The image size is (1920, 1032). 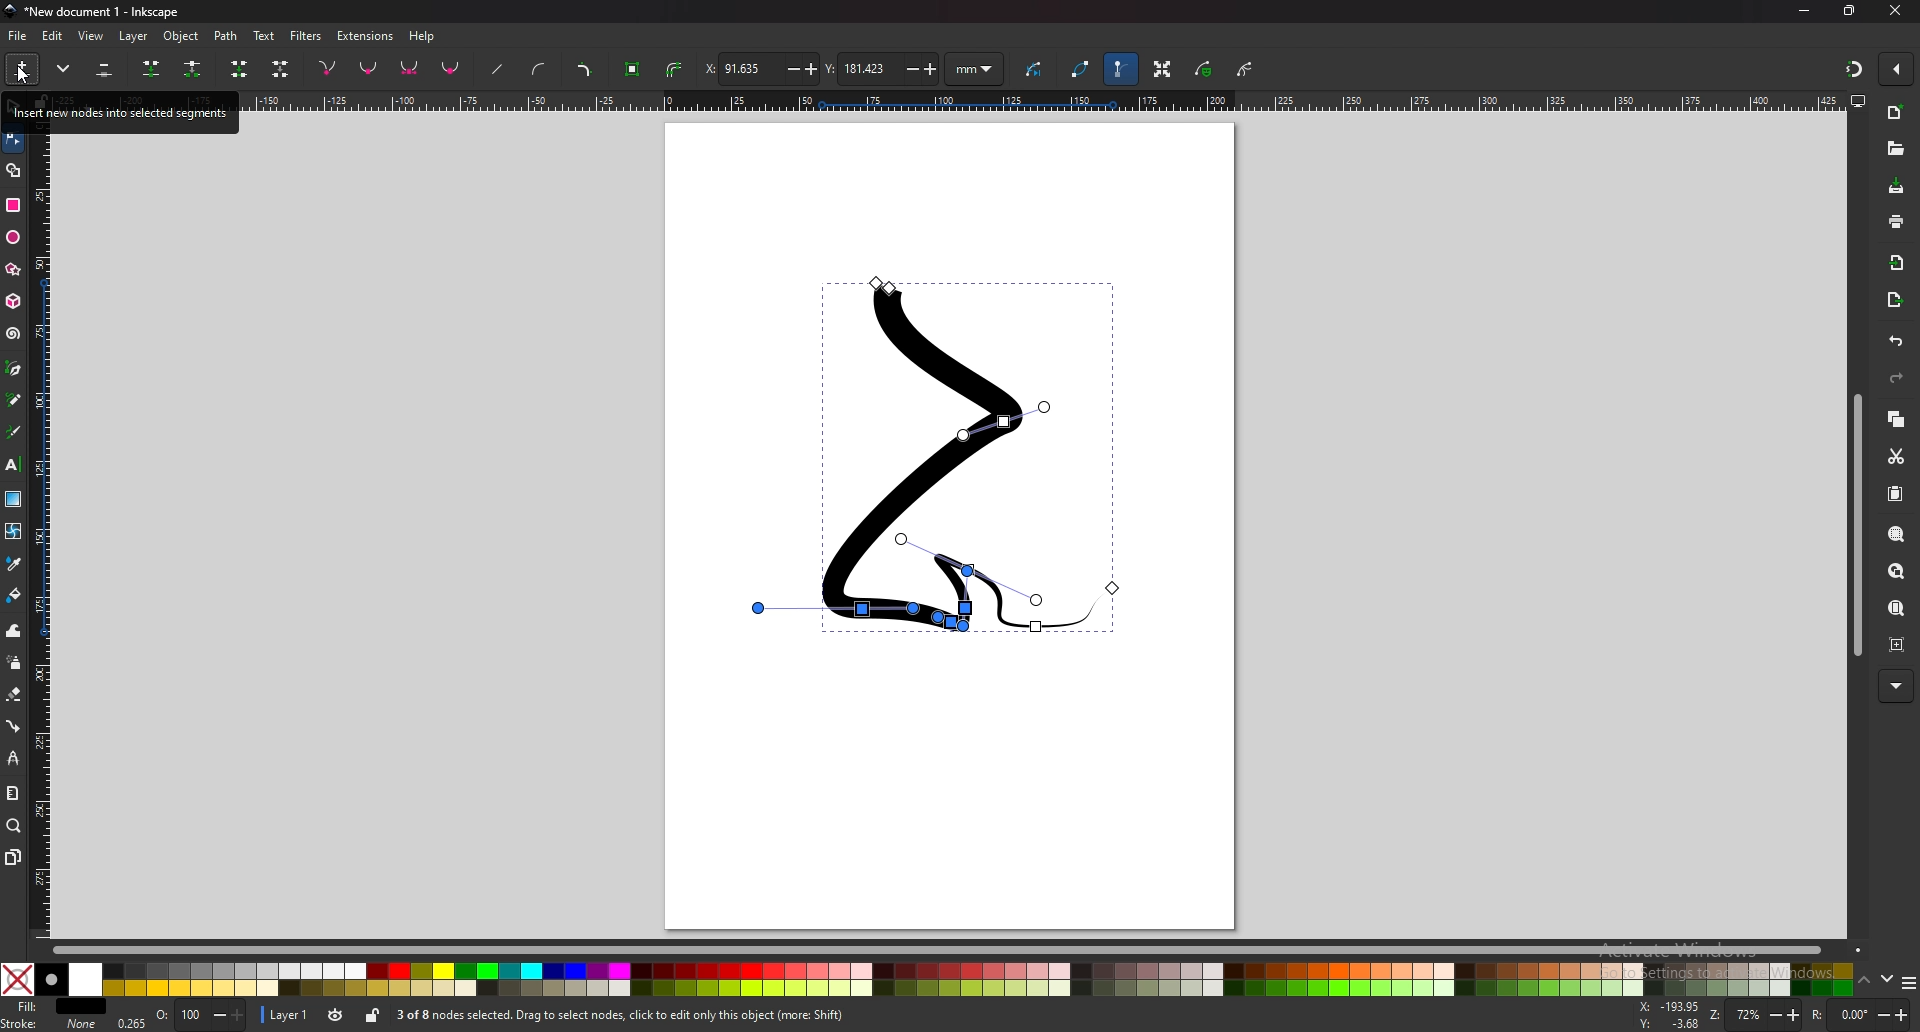 What do you see at coordinates (497, 68) in the screenshot?
I see `straighten lines` at bounding box center [497, 68].